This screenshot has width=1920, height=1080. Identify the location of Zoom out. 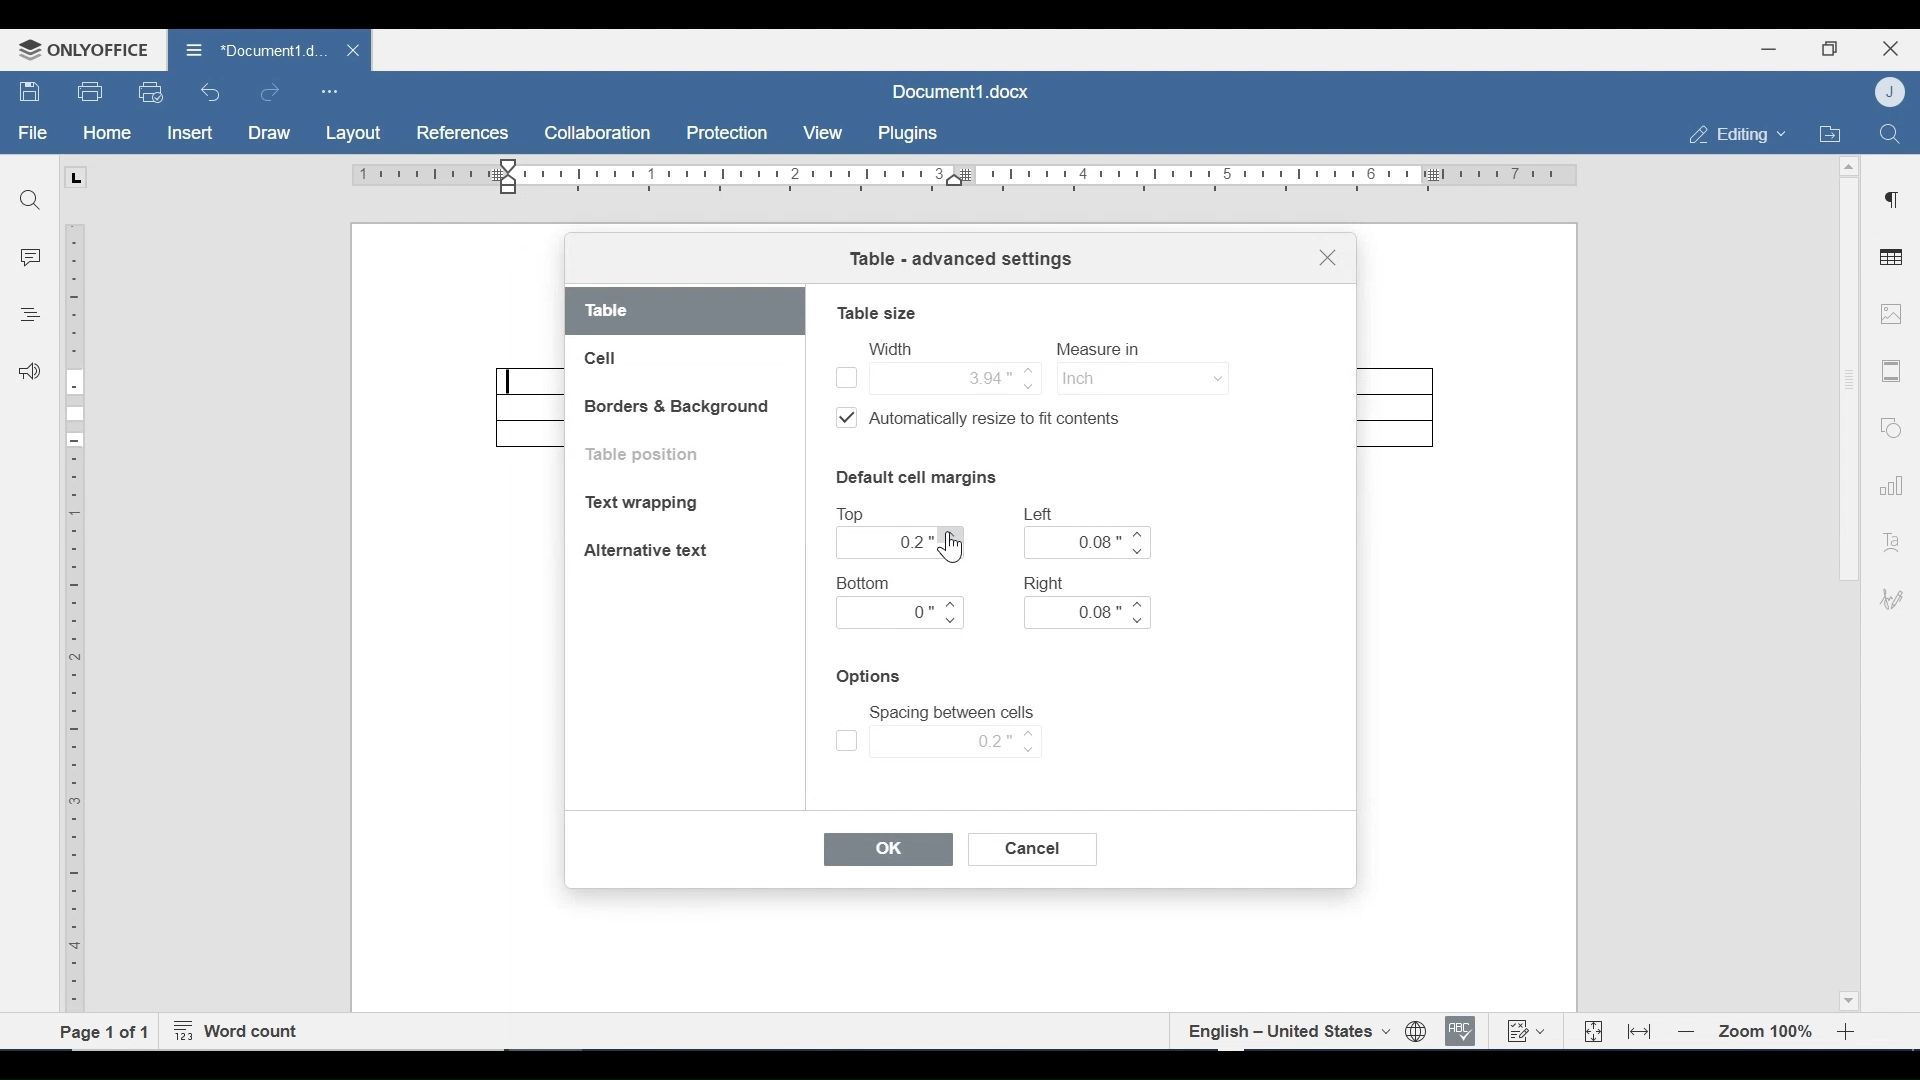
(1687, 1033).